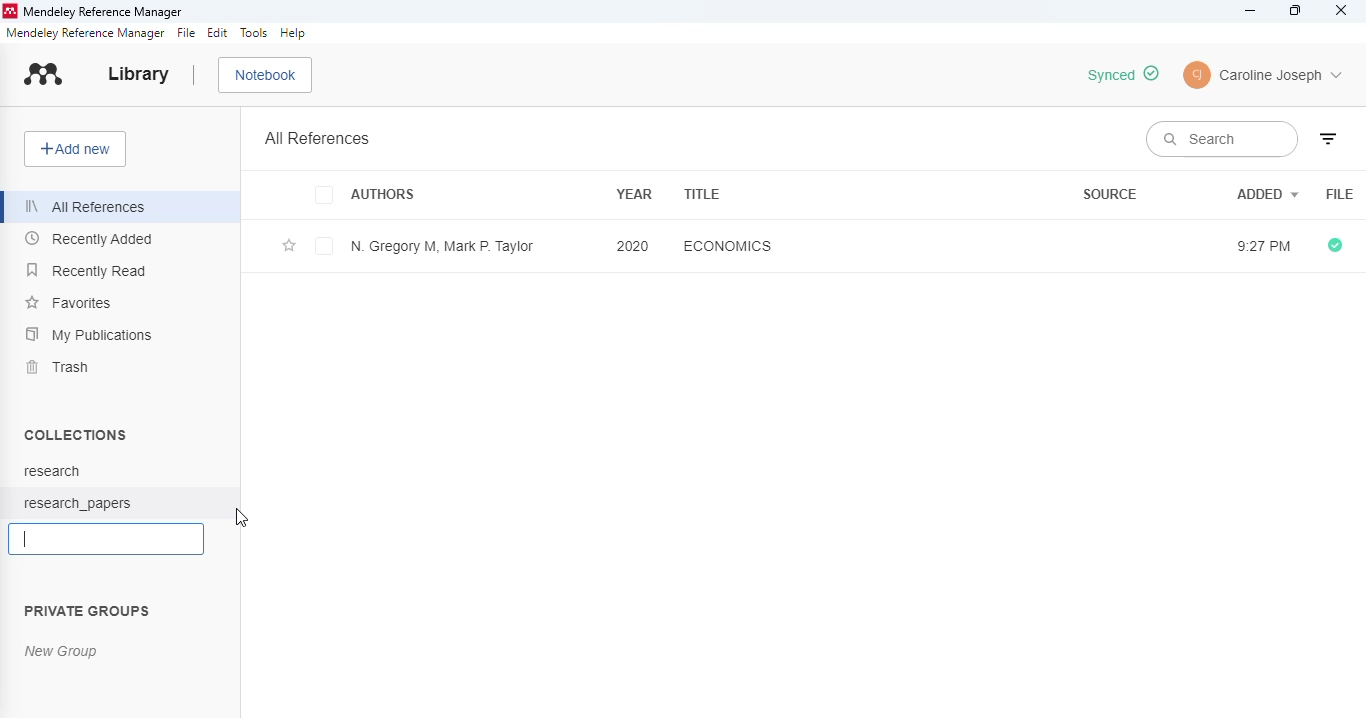 The image size is (1366, 718). What do you see at coordinates (89, 207) in the screenshot?
I see `all references` at bounding box center [89, 207].